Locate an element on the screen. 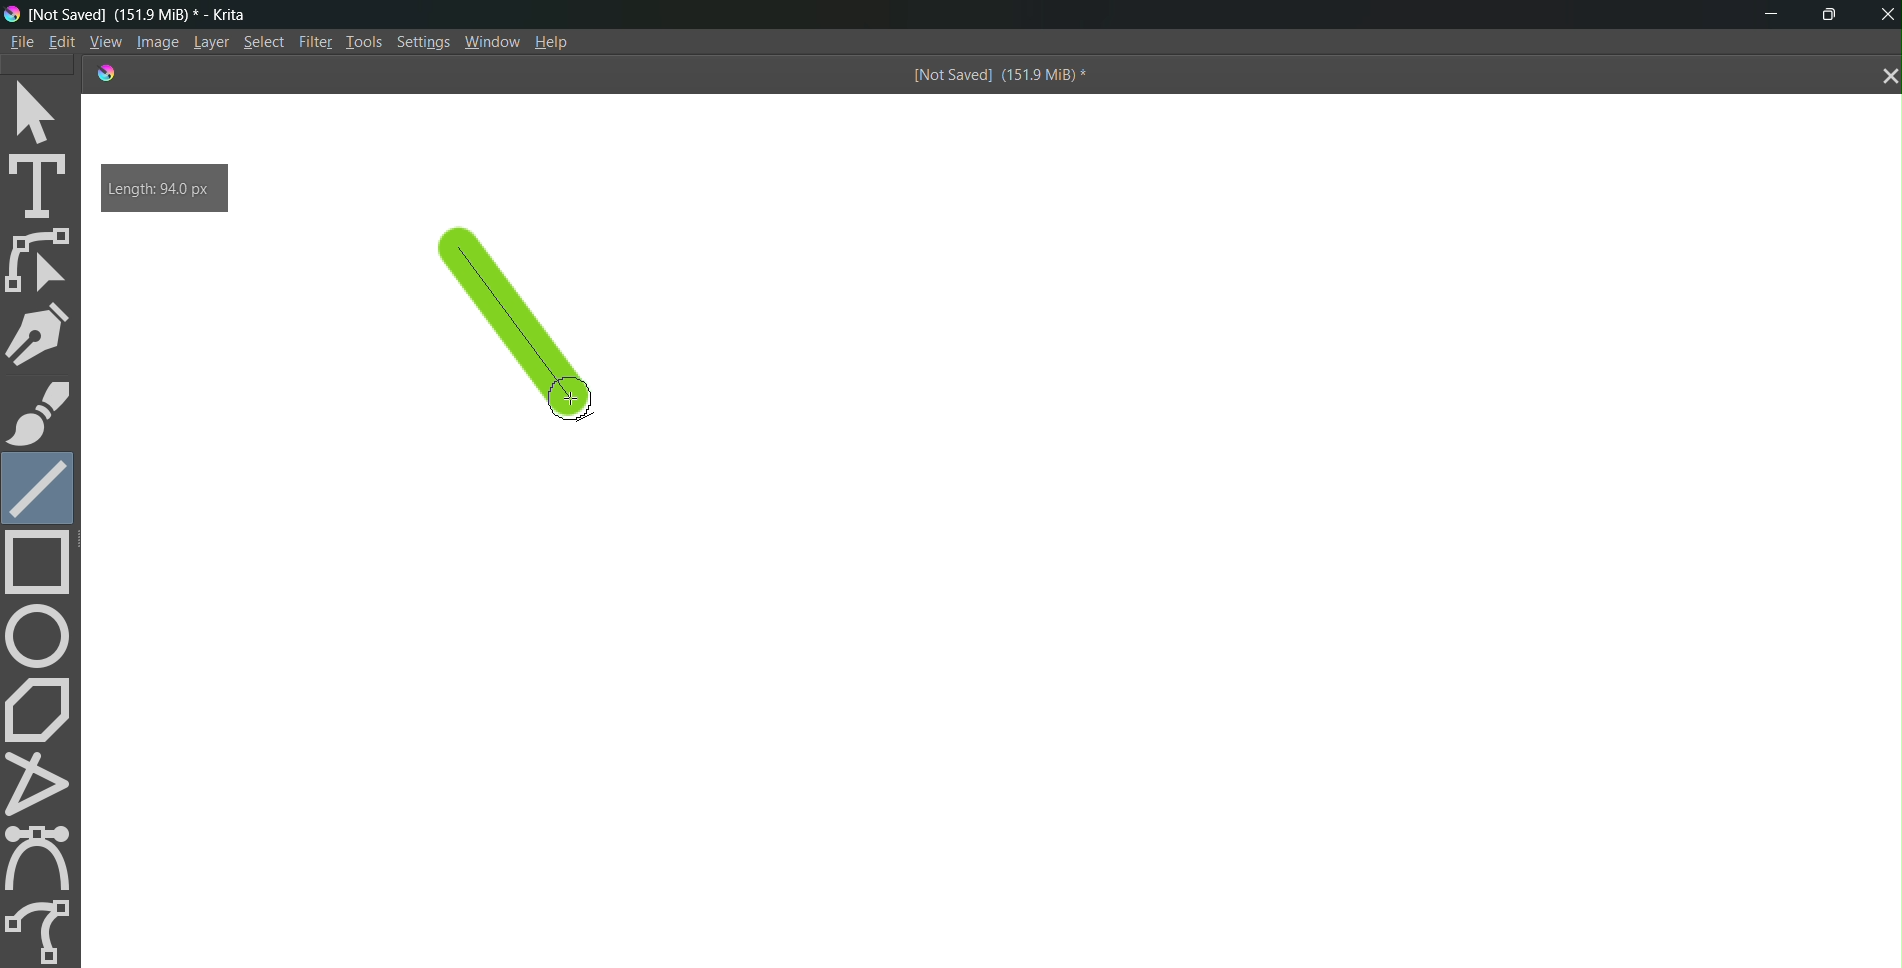  polygon is located at coordinates (42, 708).